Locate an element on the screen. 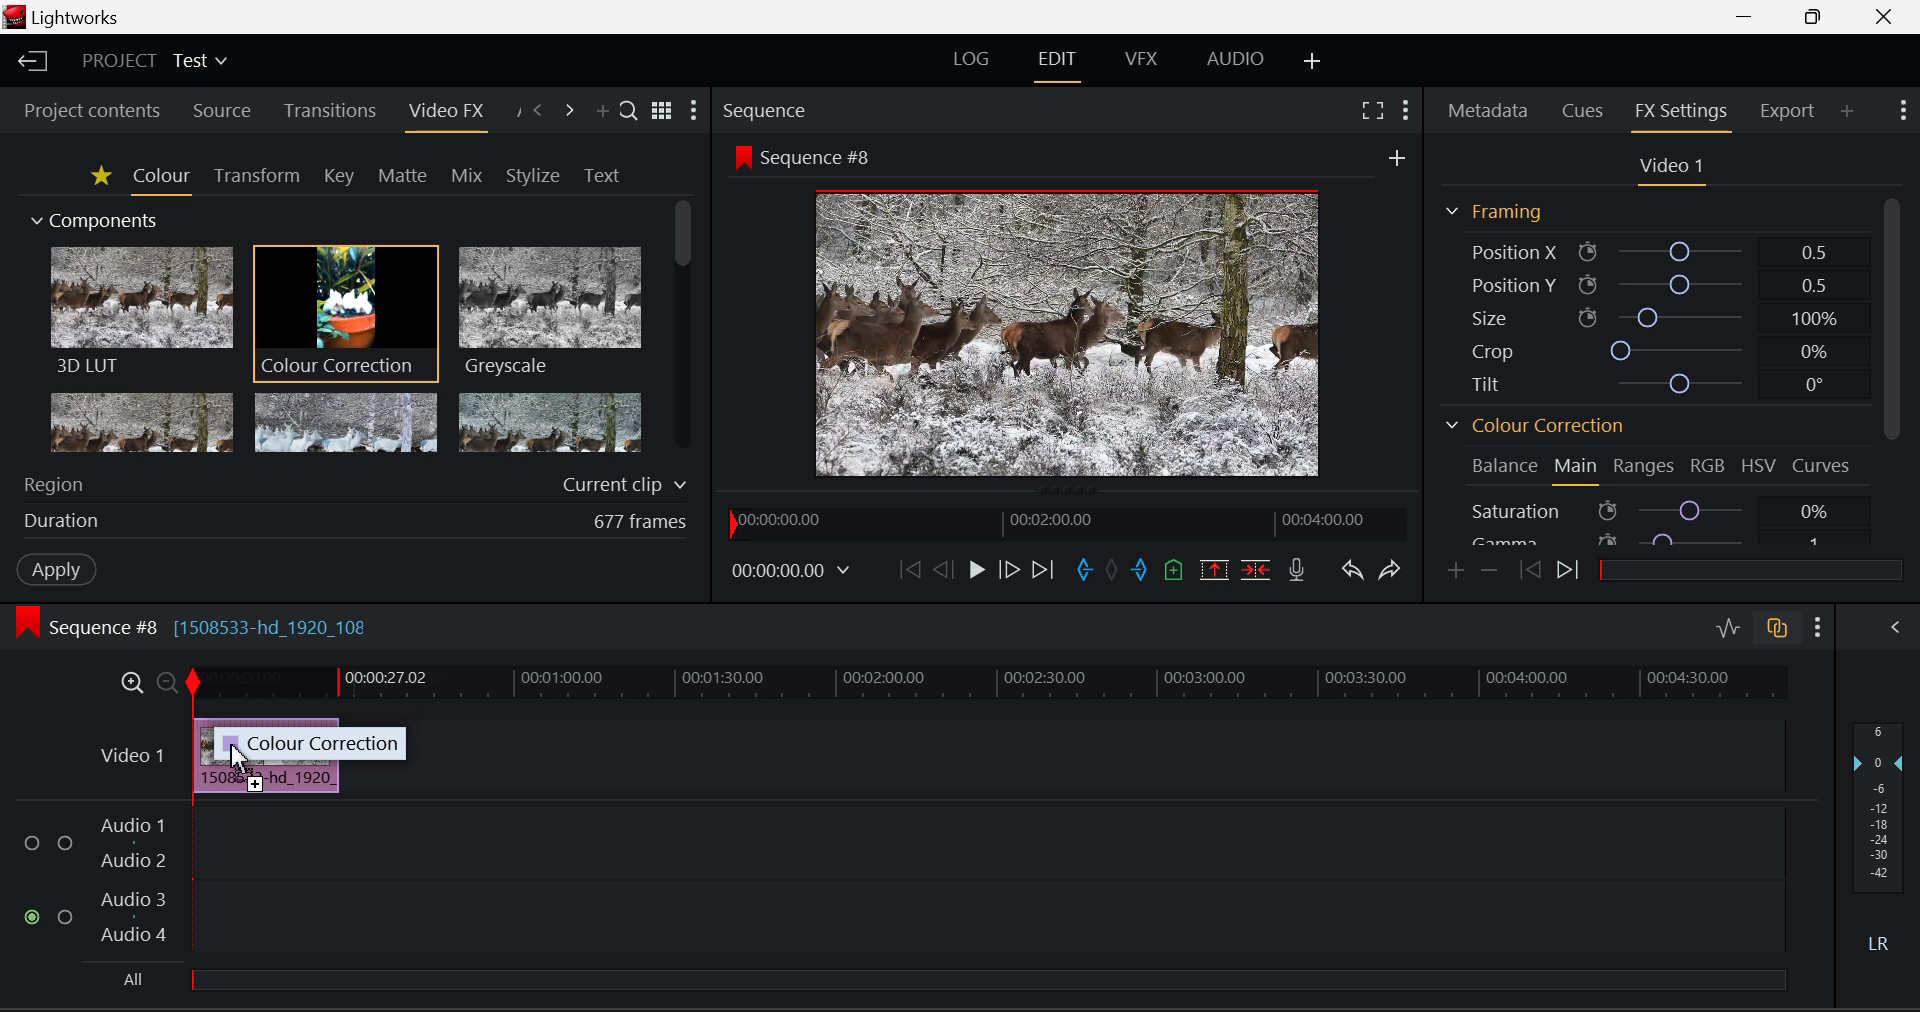  Add keyframe is located at coordinates (1457, 571).